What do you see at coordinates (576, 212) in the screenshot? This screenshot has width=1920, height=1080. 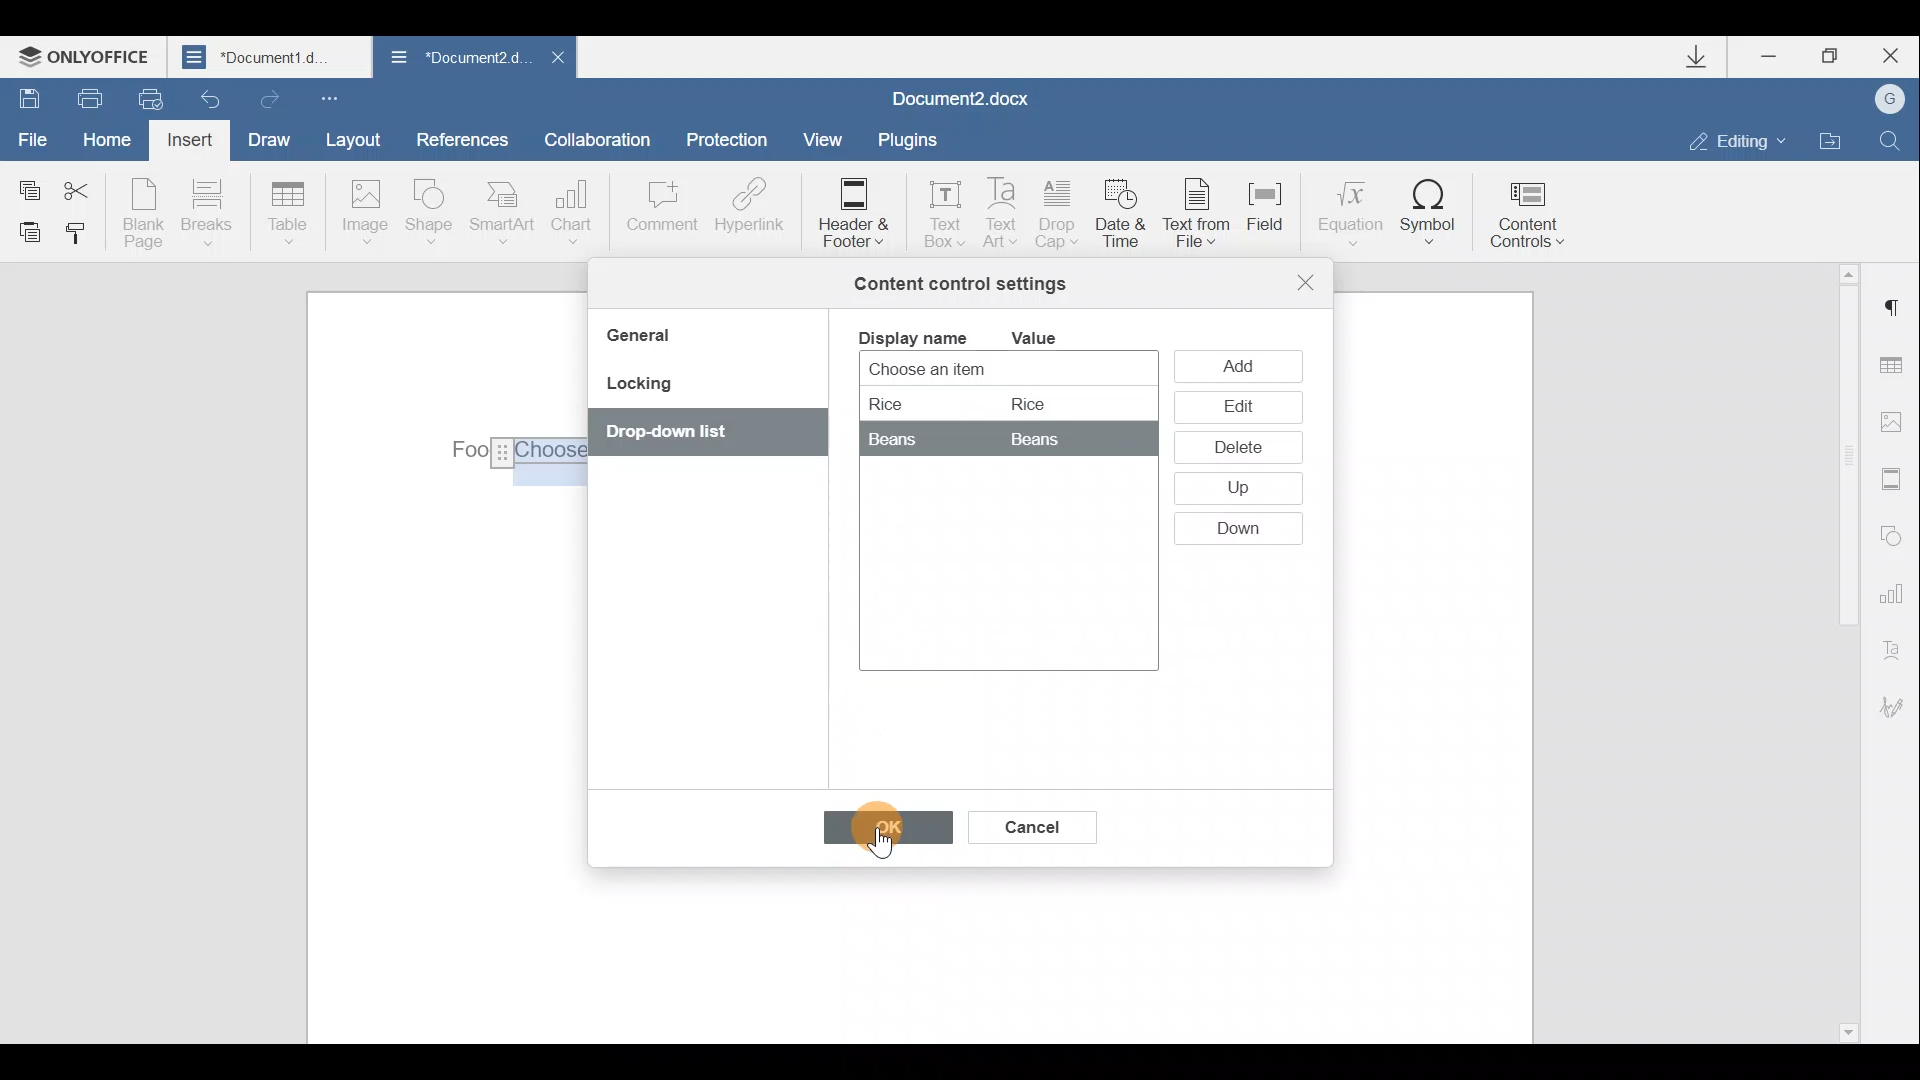 I see `Chart` at bounding box center [576, 212].